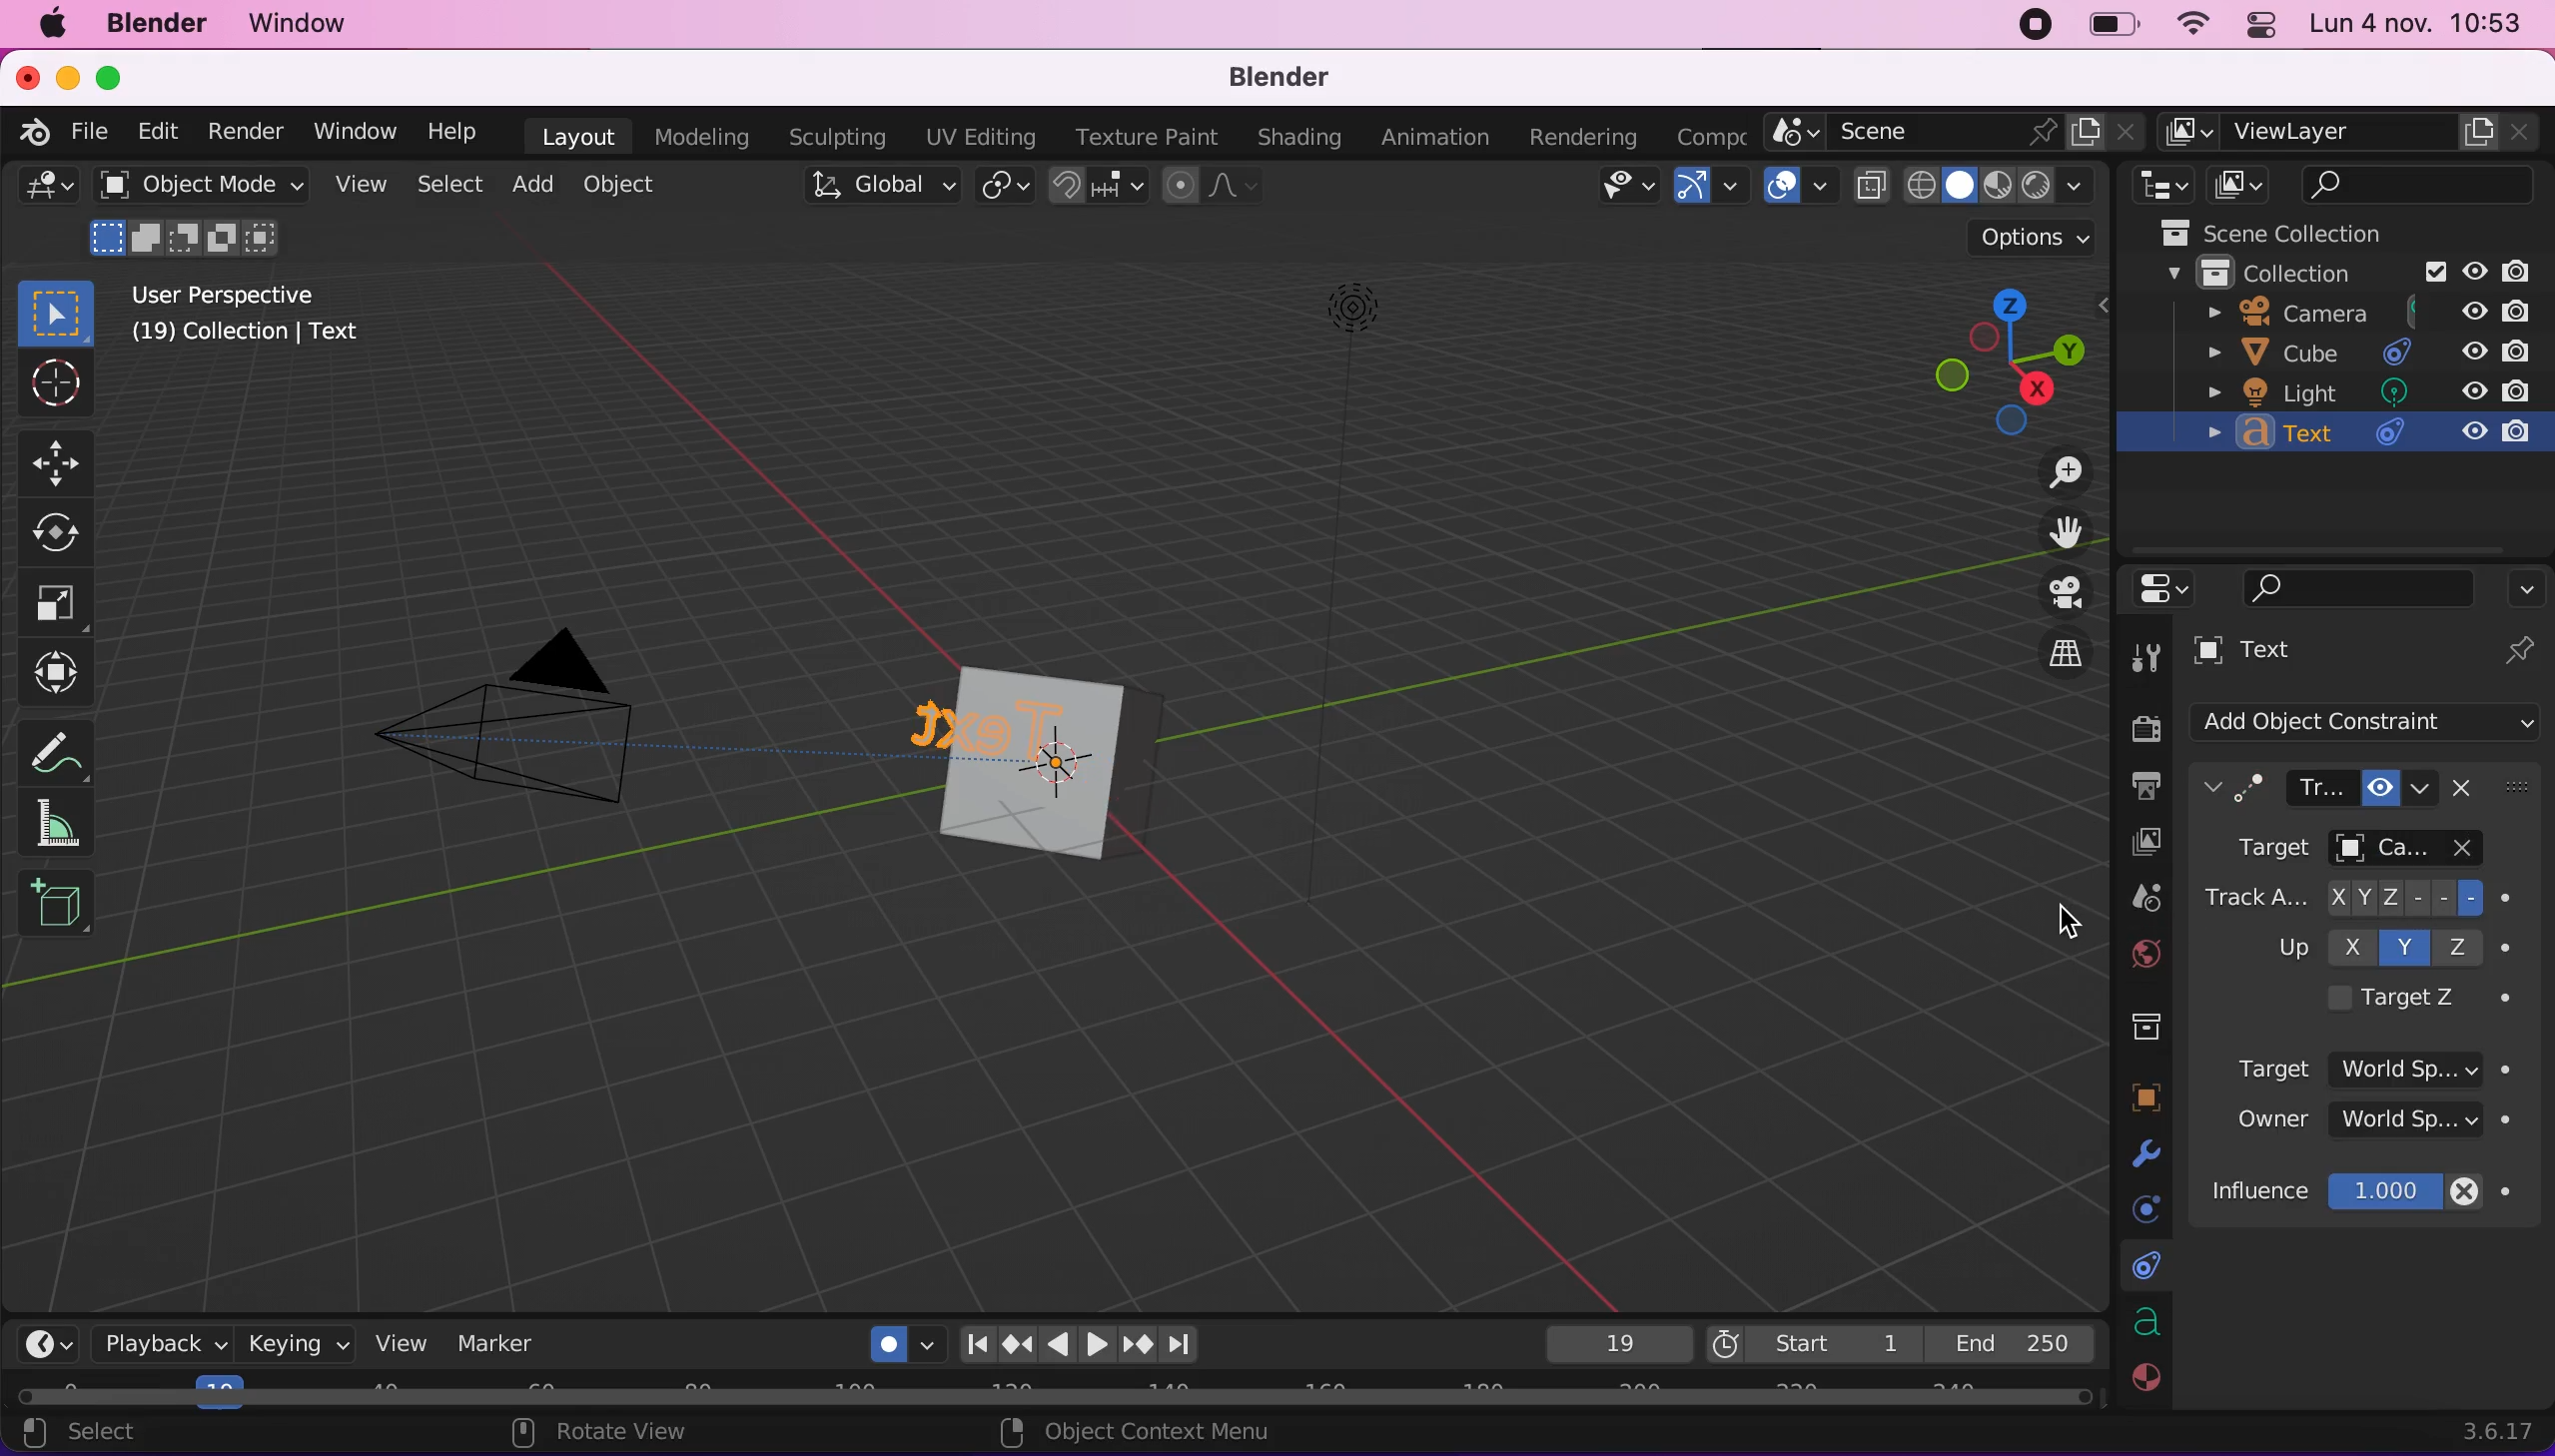  Describe the element at coordinates (61, 749) in the screenshot. I see `annotate` at that location.